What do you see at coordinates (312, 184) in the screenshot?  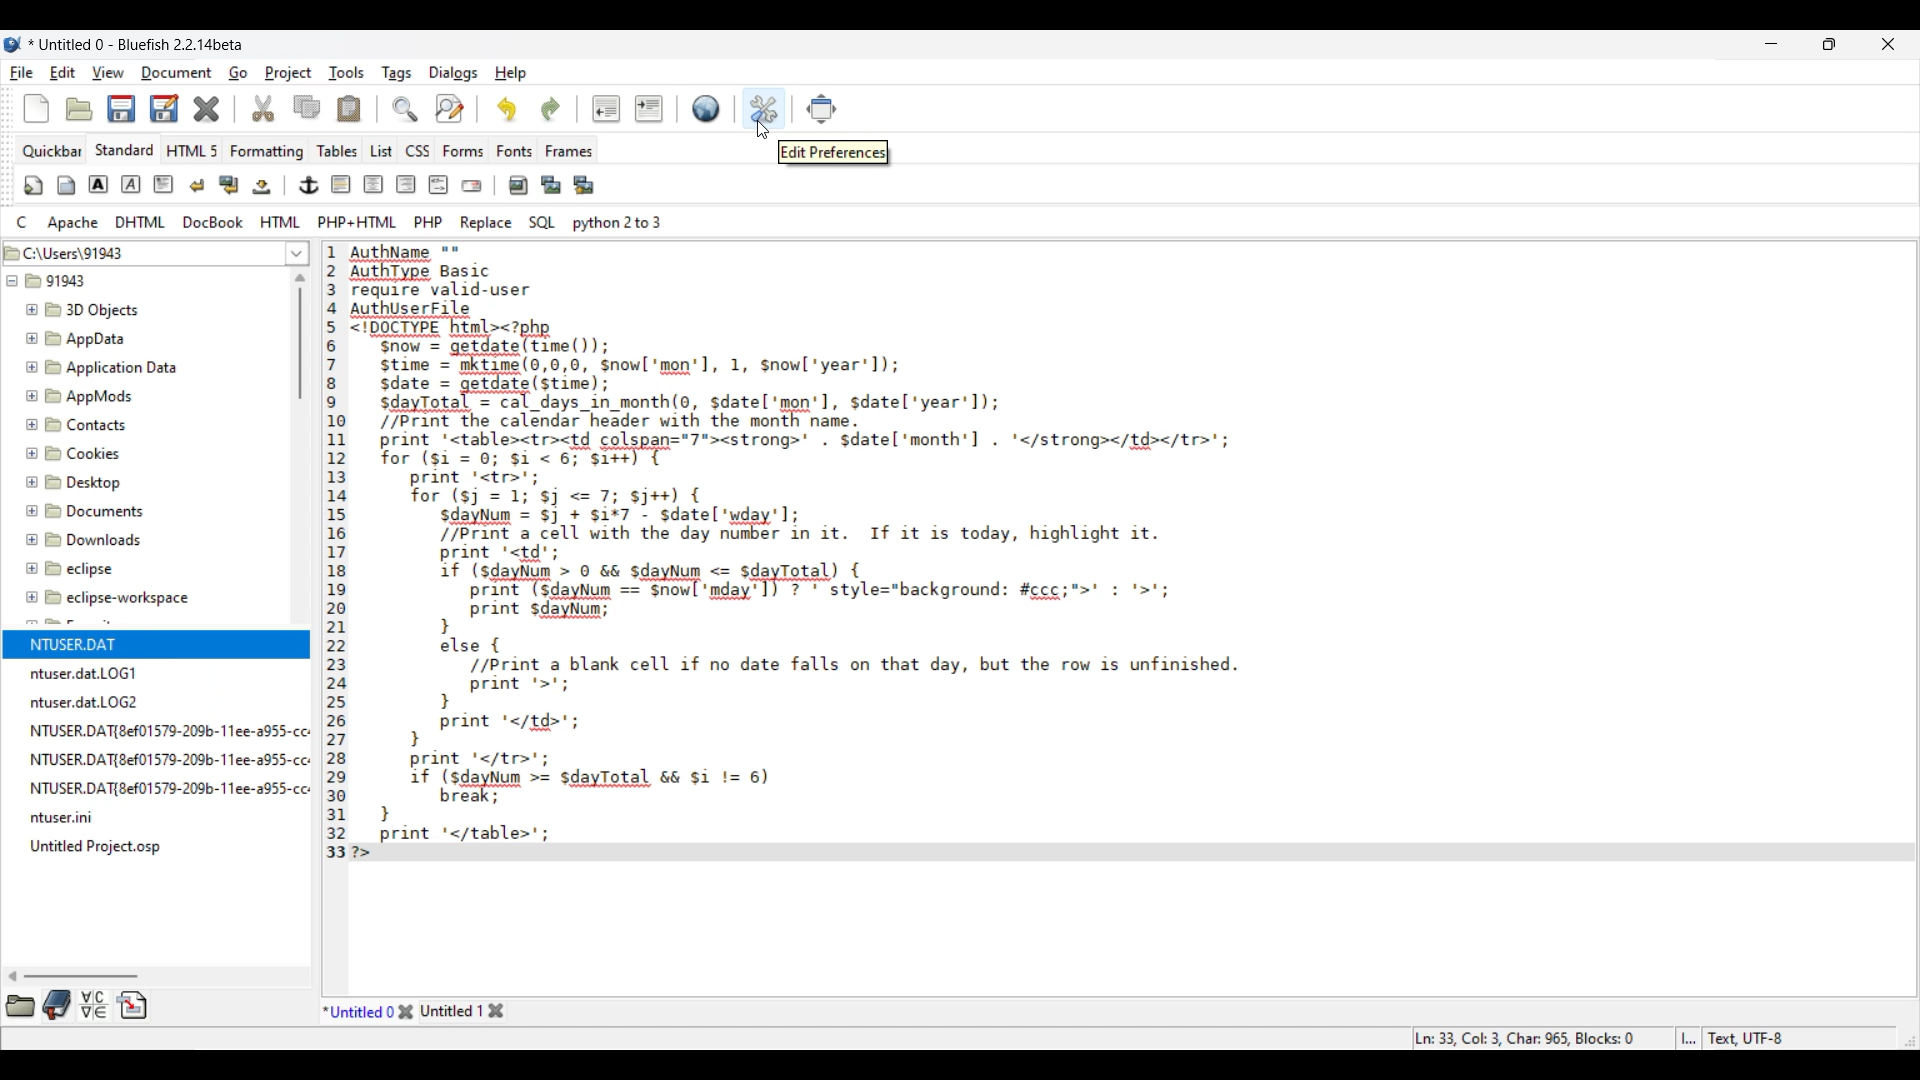 I see `Image and text edit tools` at bounding box center [312, 184].